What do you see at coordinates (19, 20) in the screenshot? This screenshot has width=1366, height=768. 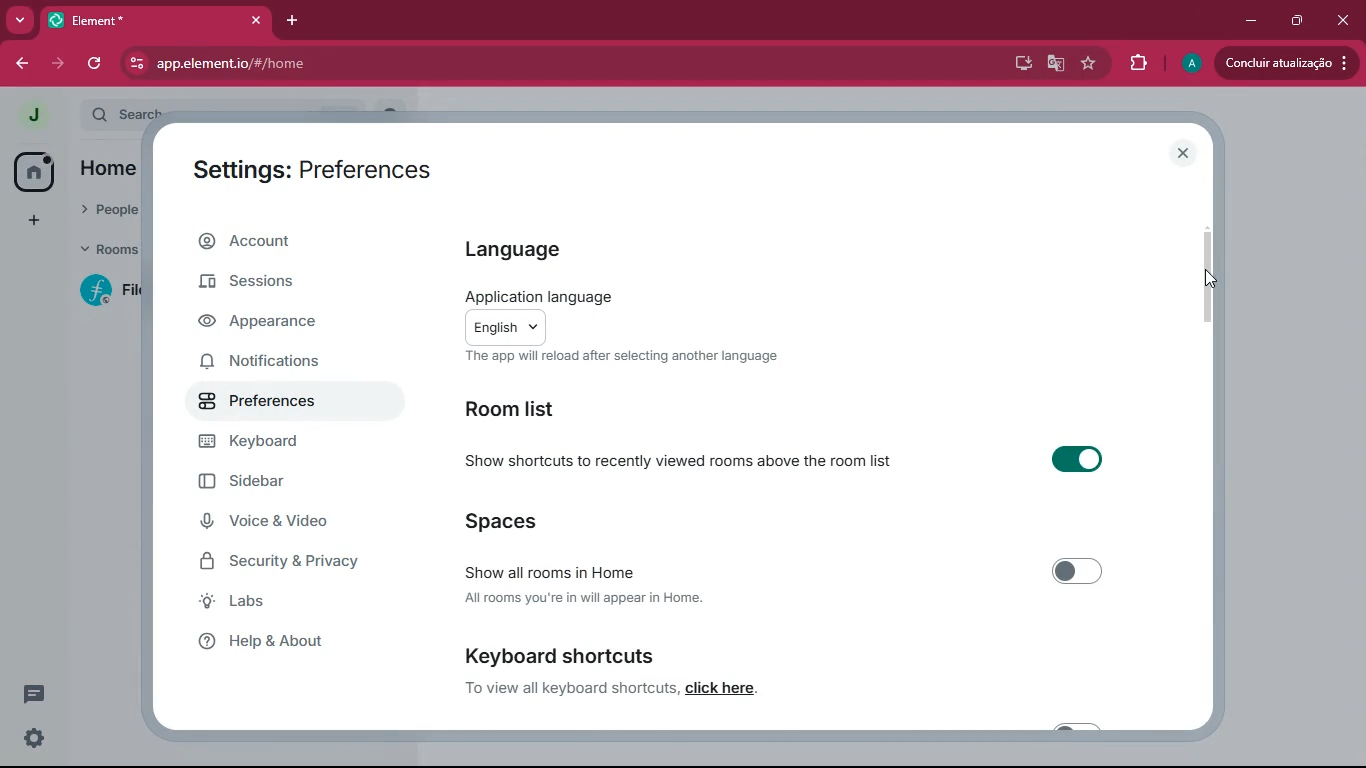 I see `more` at bounding box center [19, 20].